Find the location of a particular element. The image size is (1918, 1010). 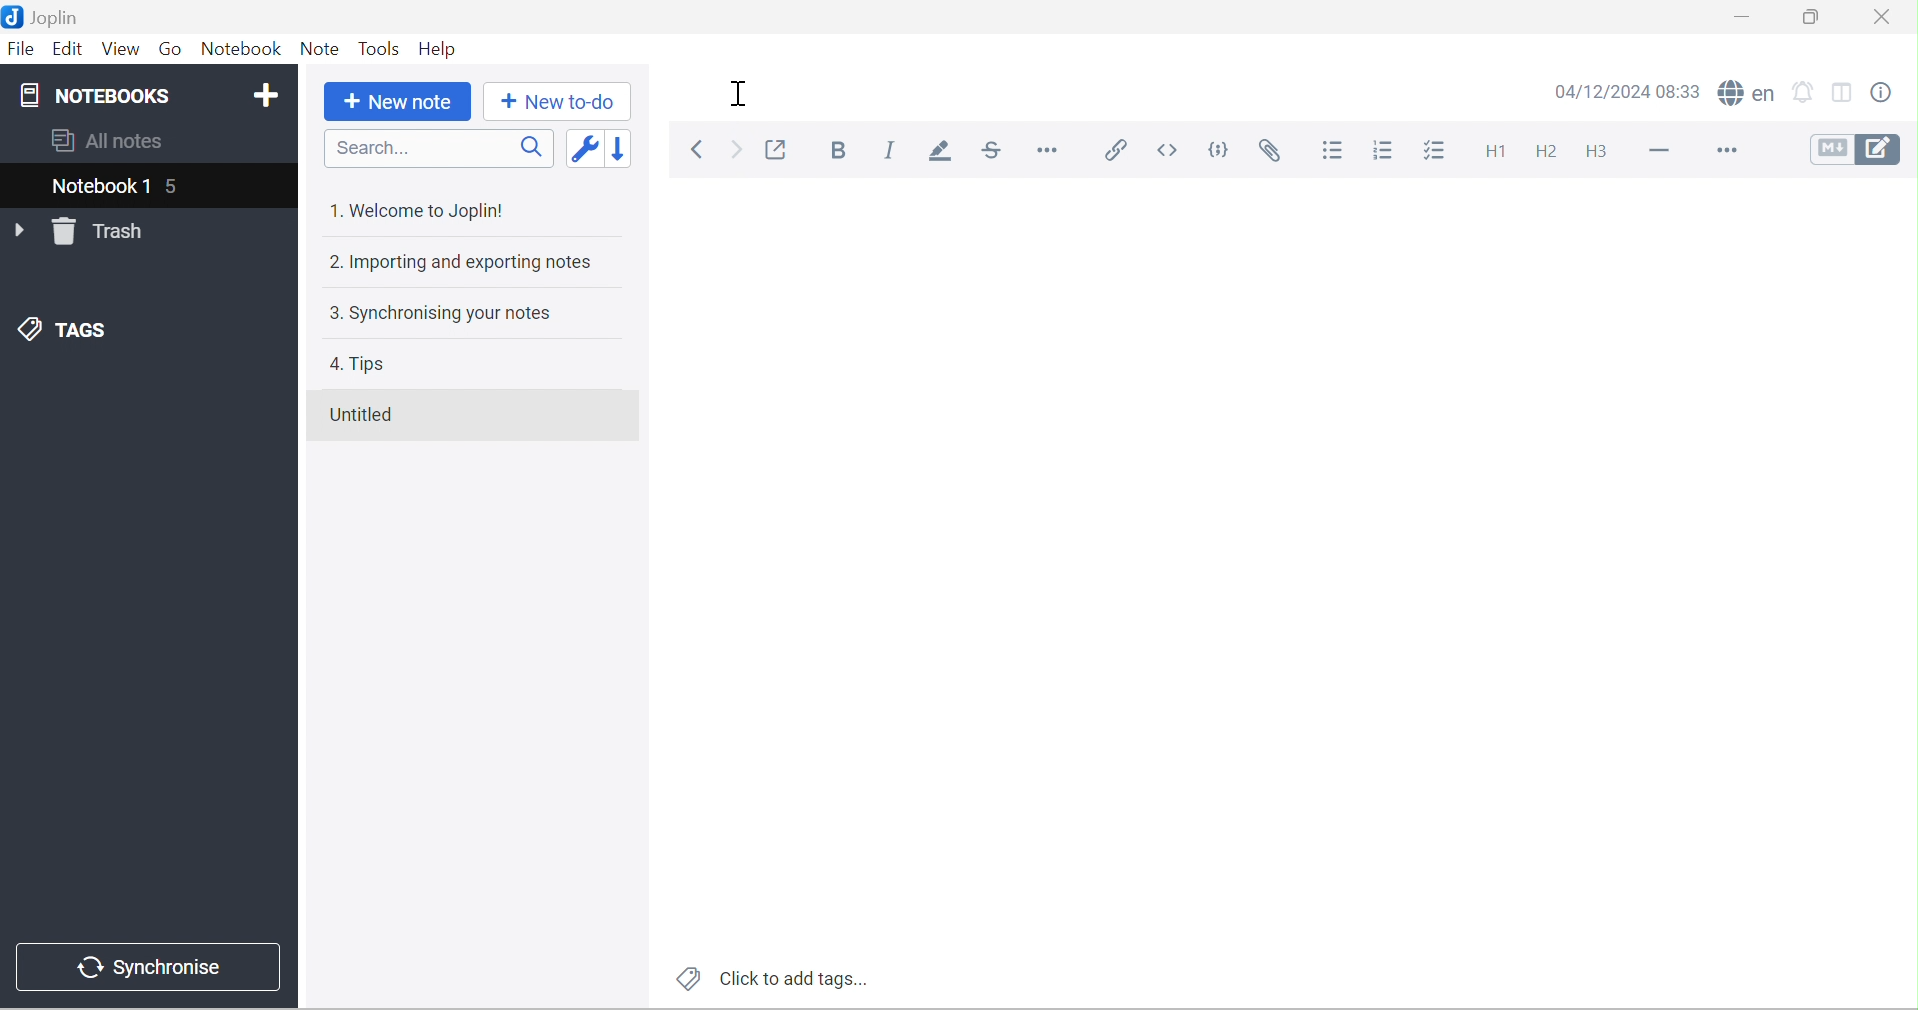

Cursor is located at coordinates (740, 94).